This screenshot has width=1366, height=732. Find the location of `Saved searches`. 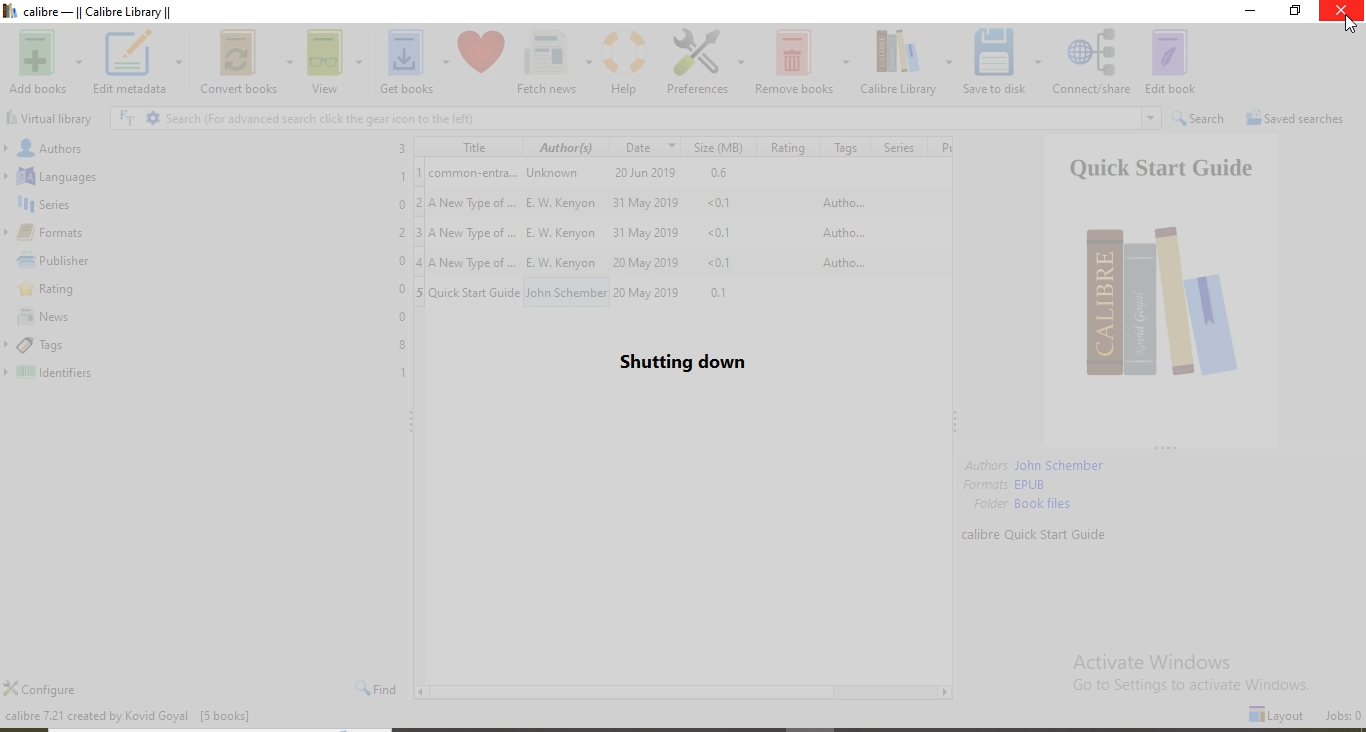

Saved searches is located at coordinates (1299, 120).